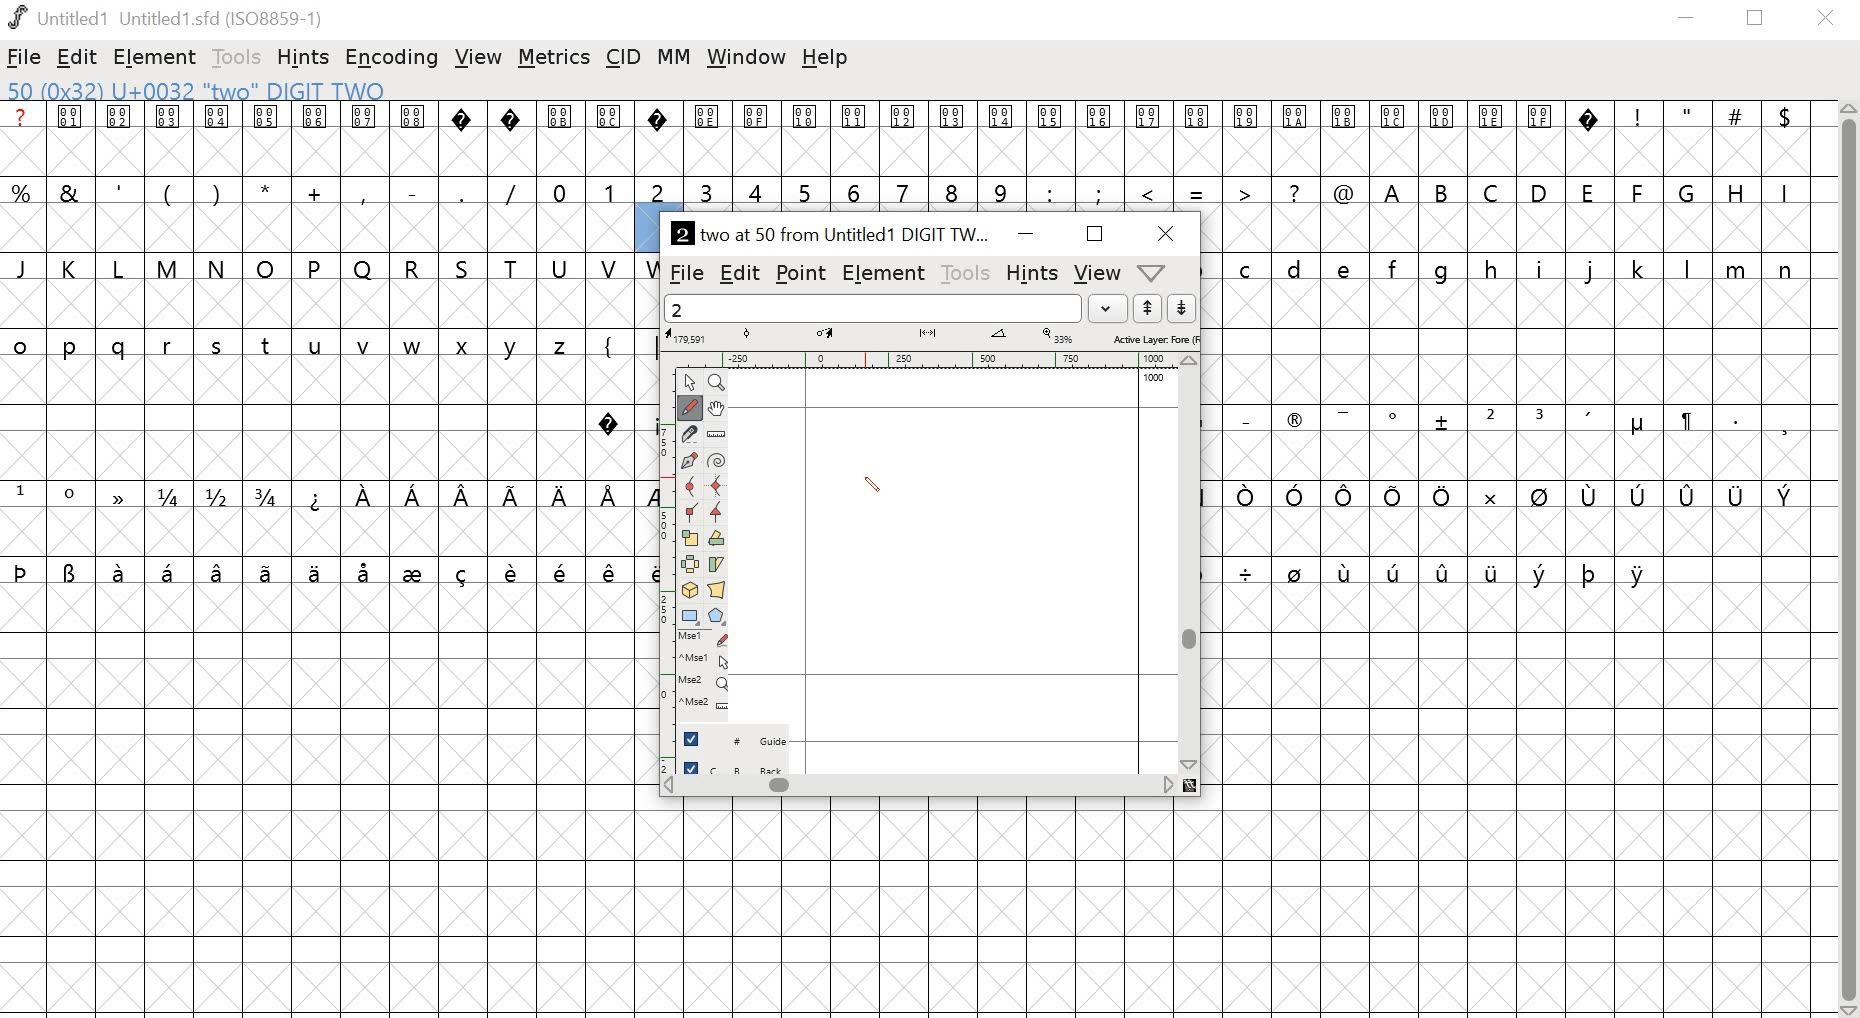 The height and width of the screenshot is (1018, 1860). What do you see at coordinates (692, 487) in the screenshot?
I see `curve` at bounding box center [692, 487].